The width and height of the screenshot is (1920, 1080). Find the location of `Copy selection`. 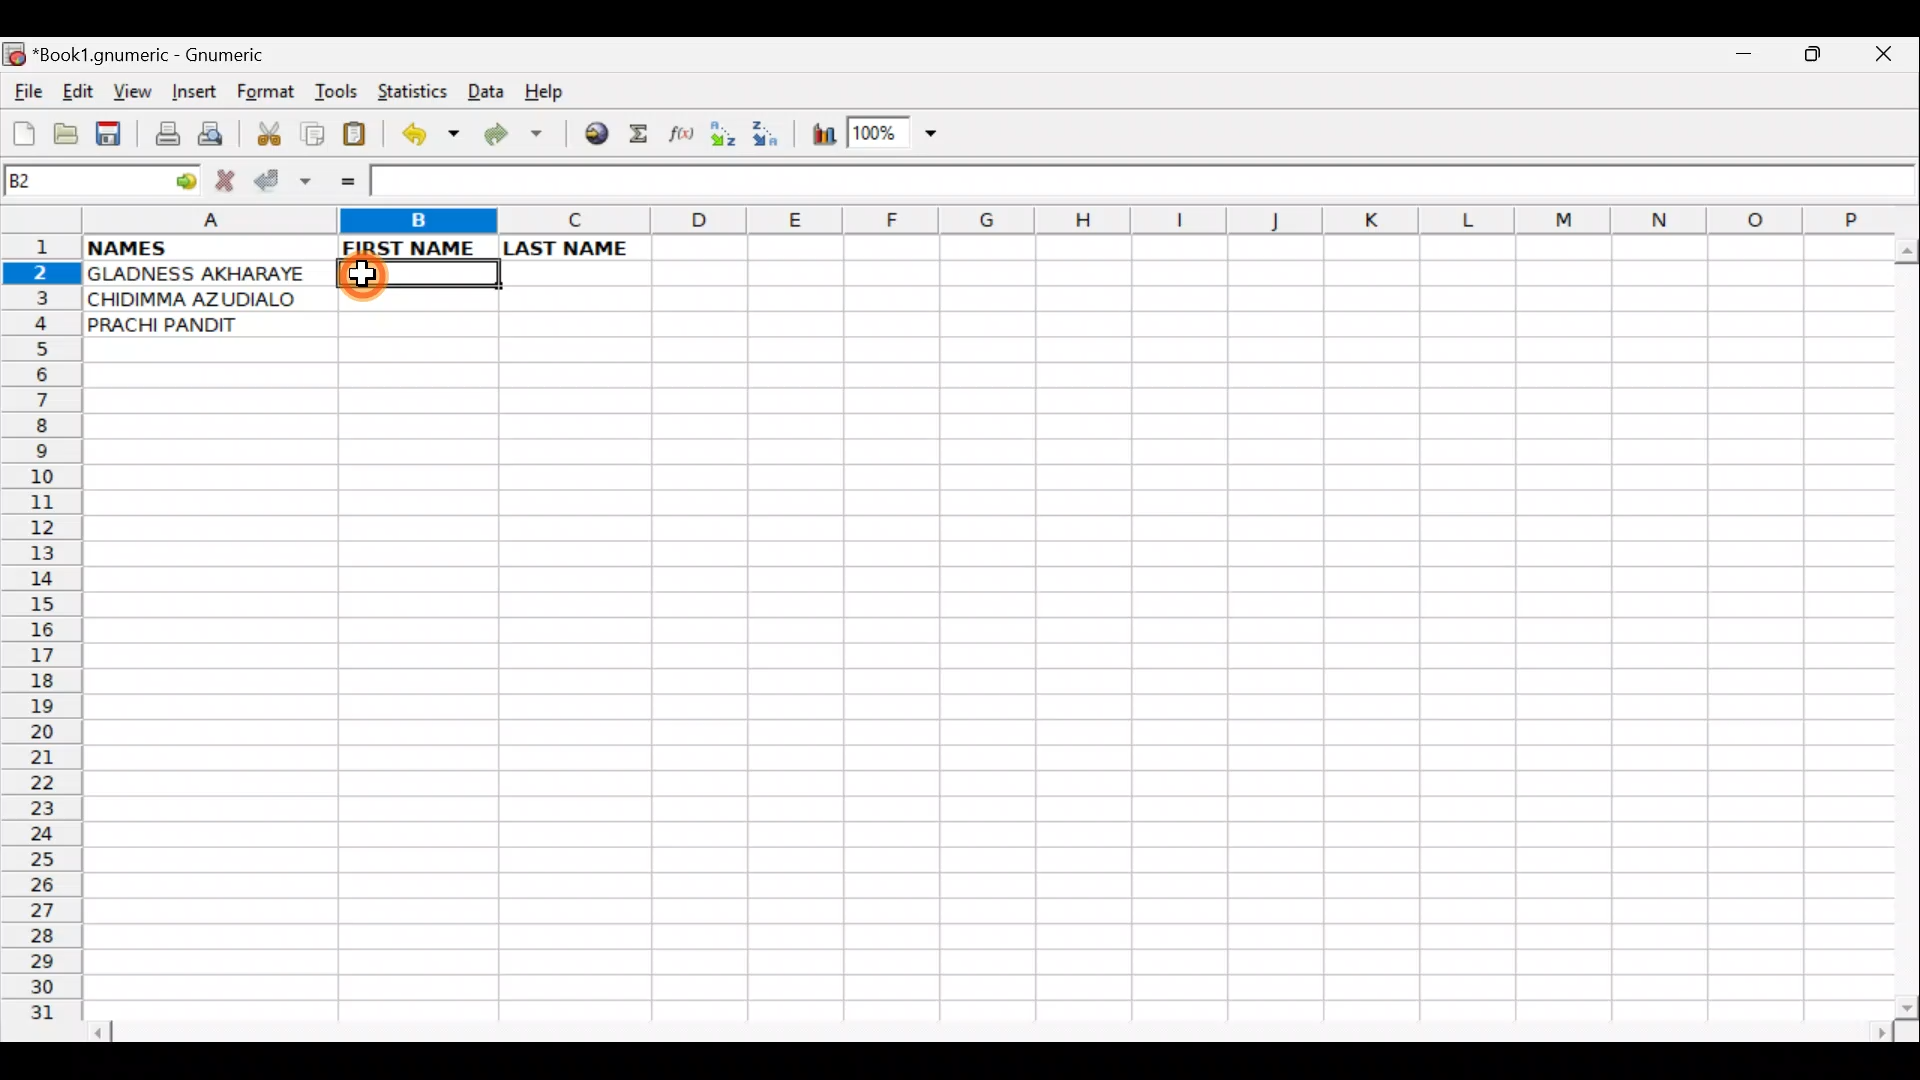

Copy selection is located at coordinates (314, 133).